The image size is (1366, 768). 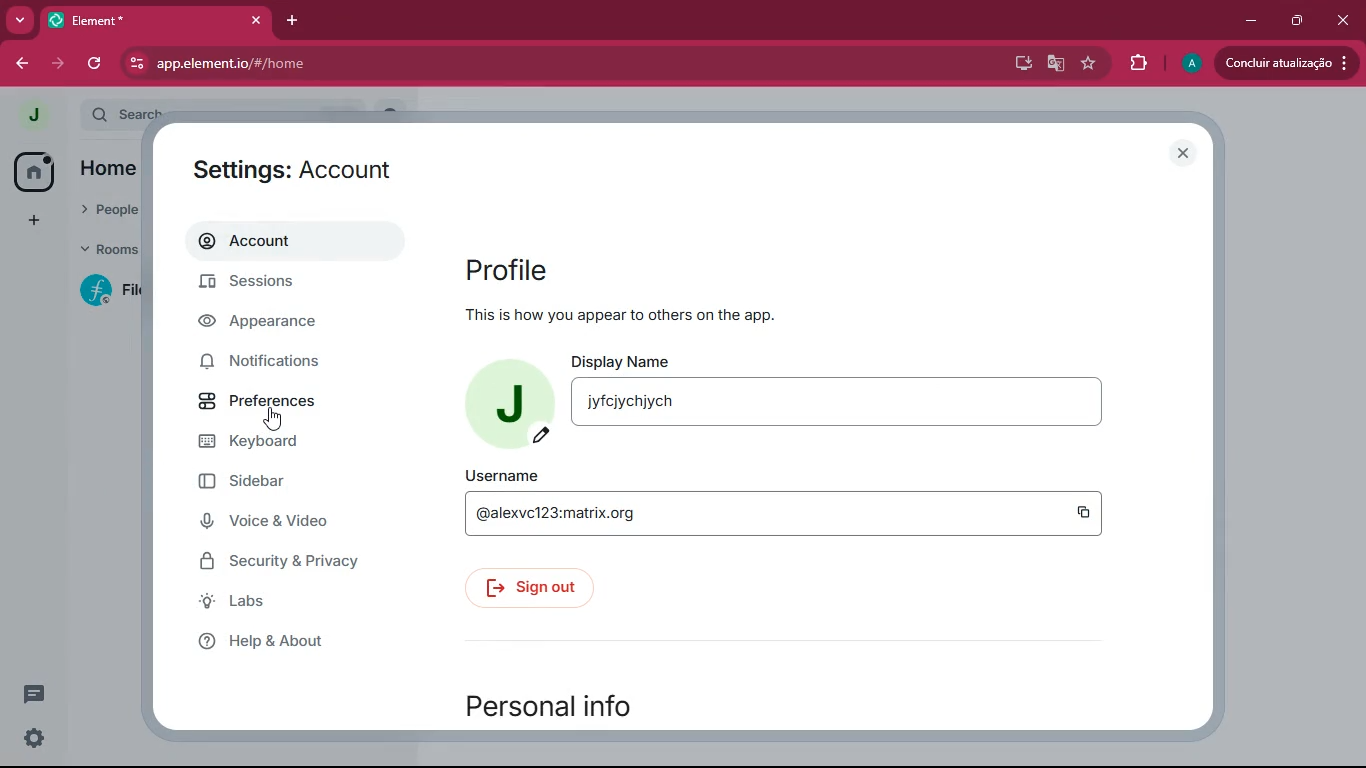 What do you see at coordinates (289, 562) in the screenshot?
I see `security & Privacy` at bounding box center [289, 562].